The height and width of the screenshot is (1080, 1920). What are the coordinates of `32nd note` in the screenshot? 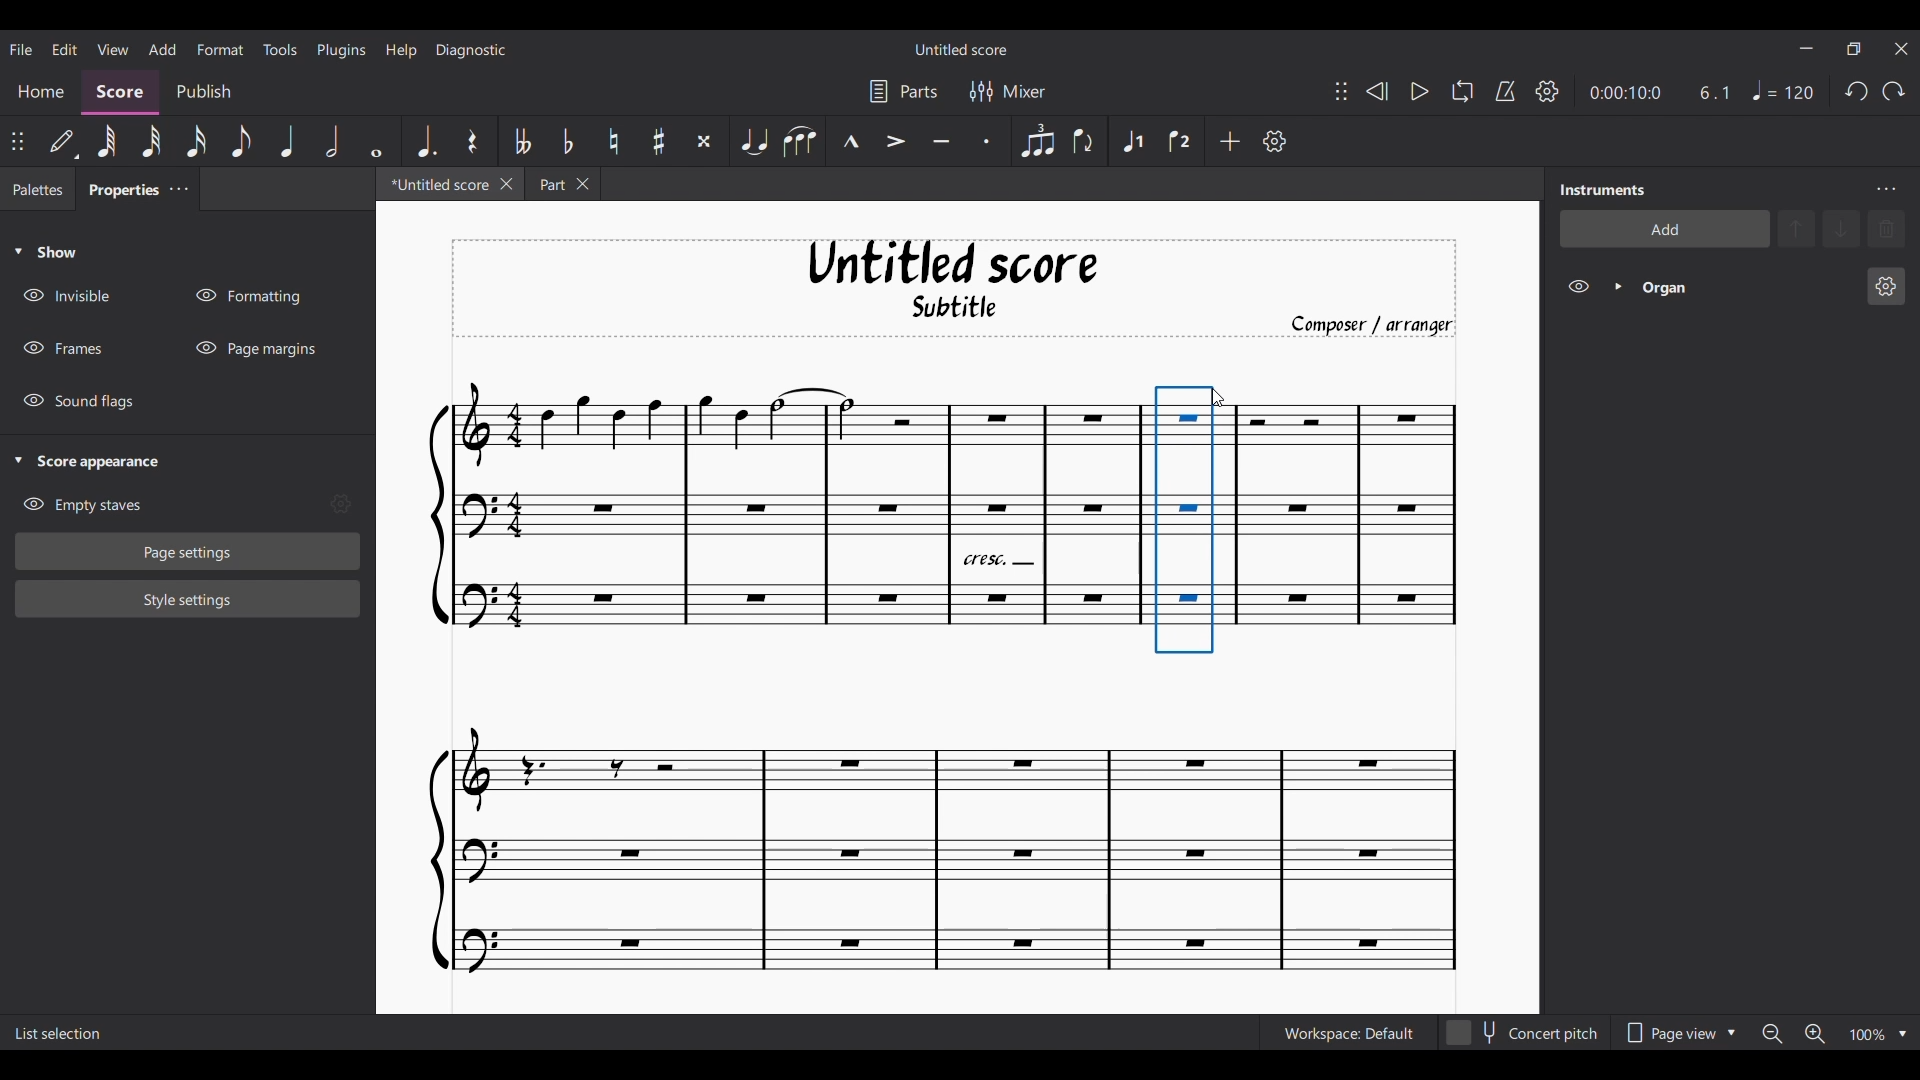 It's located at (151, 142).